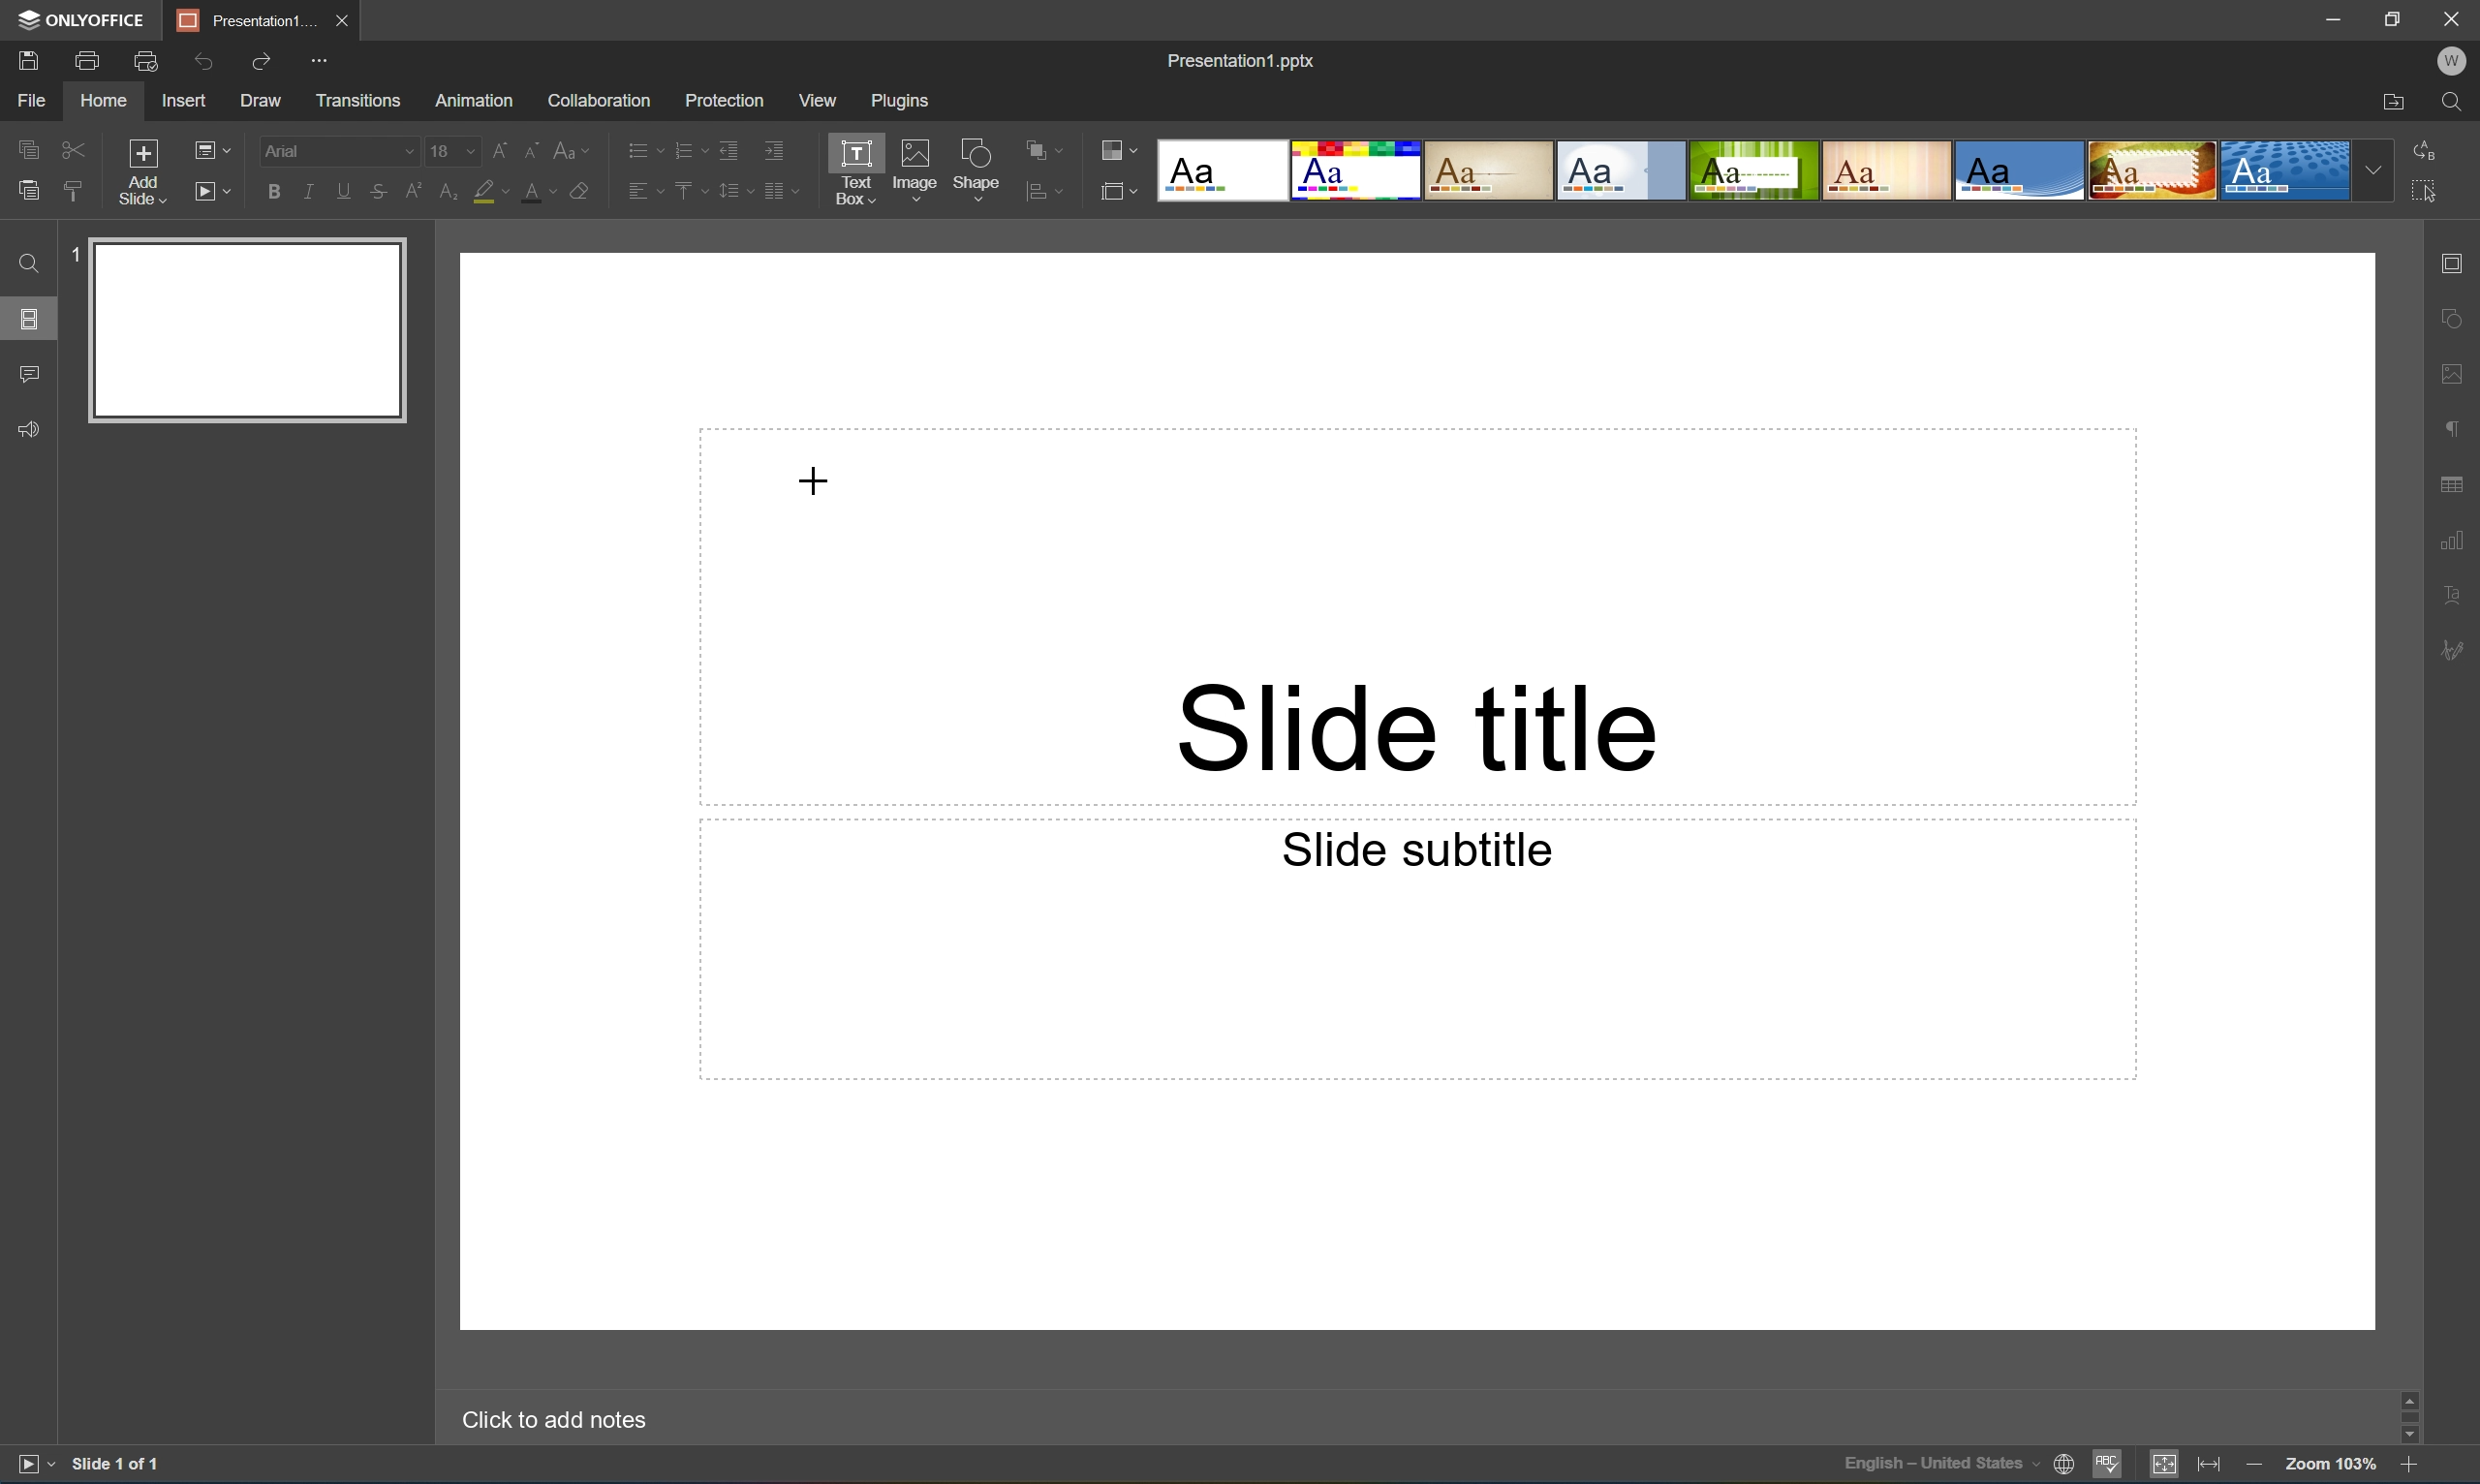 The height and width of the screenshot is (1484, 2480). What do you see at coordinates (23, 263) in the screenshot?
I see `Find` at bounding box center [23, 263].